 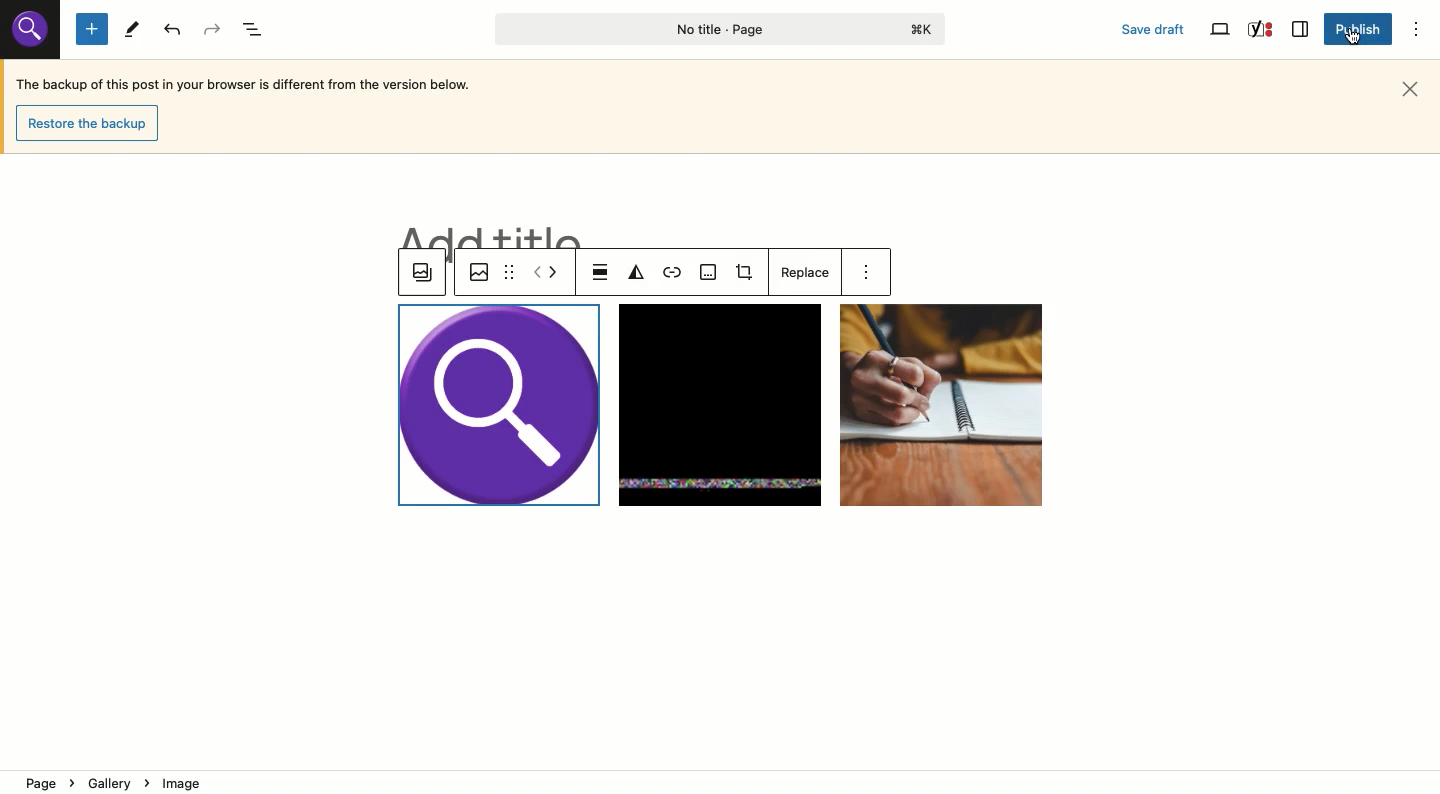 What do you see at coordinates (216, 28) in the screenshot?
I see `Redo` at bounding box center [216, 28].